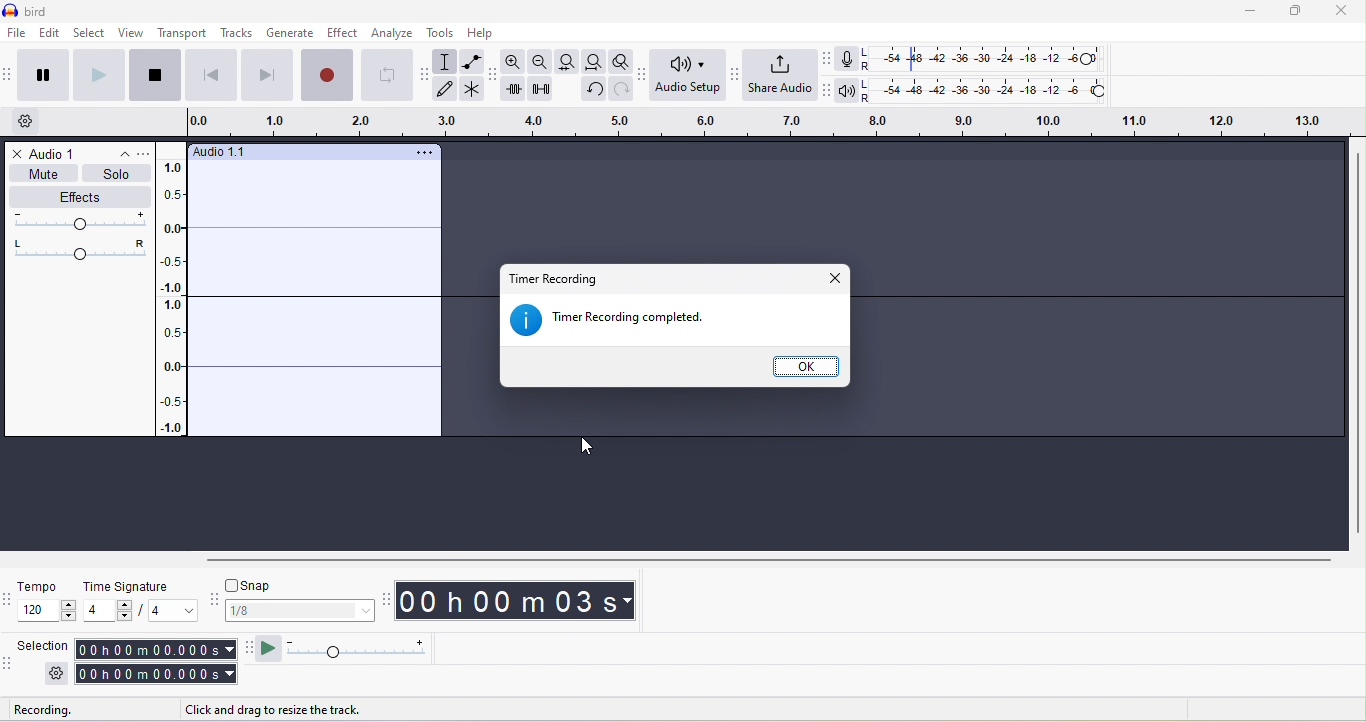  Describe the element at coordinates (825, 59) in the screenshot. I see `audacity recording meter toolbar` at that location.